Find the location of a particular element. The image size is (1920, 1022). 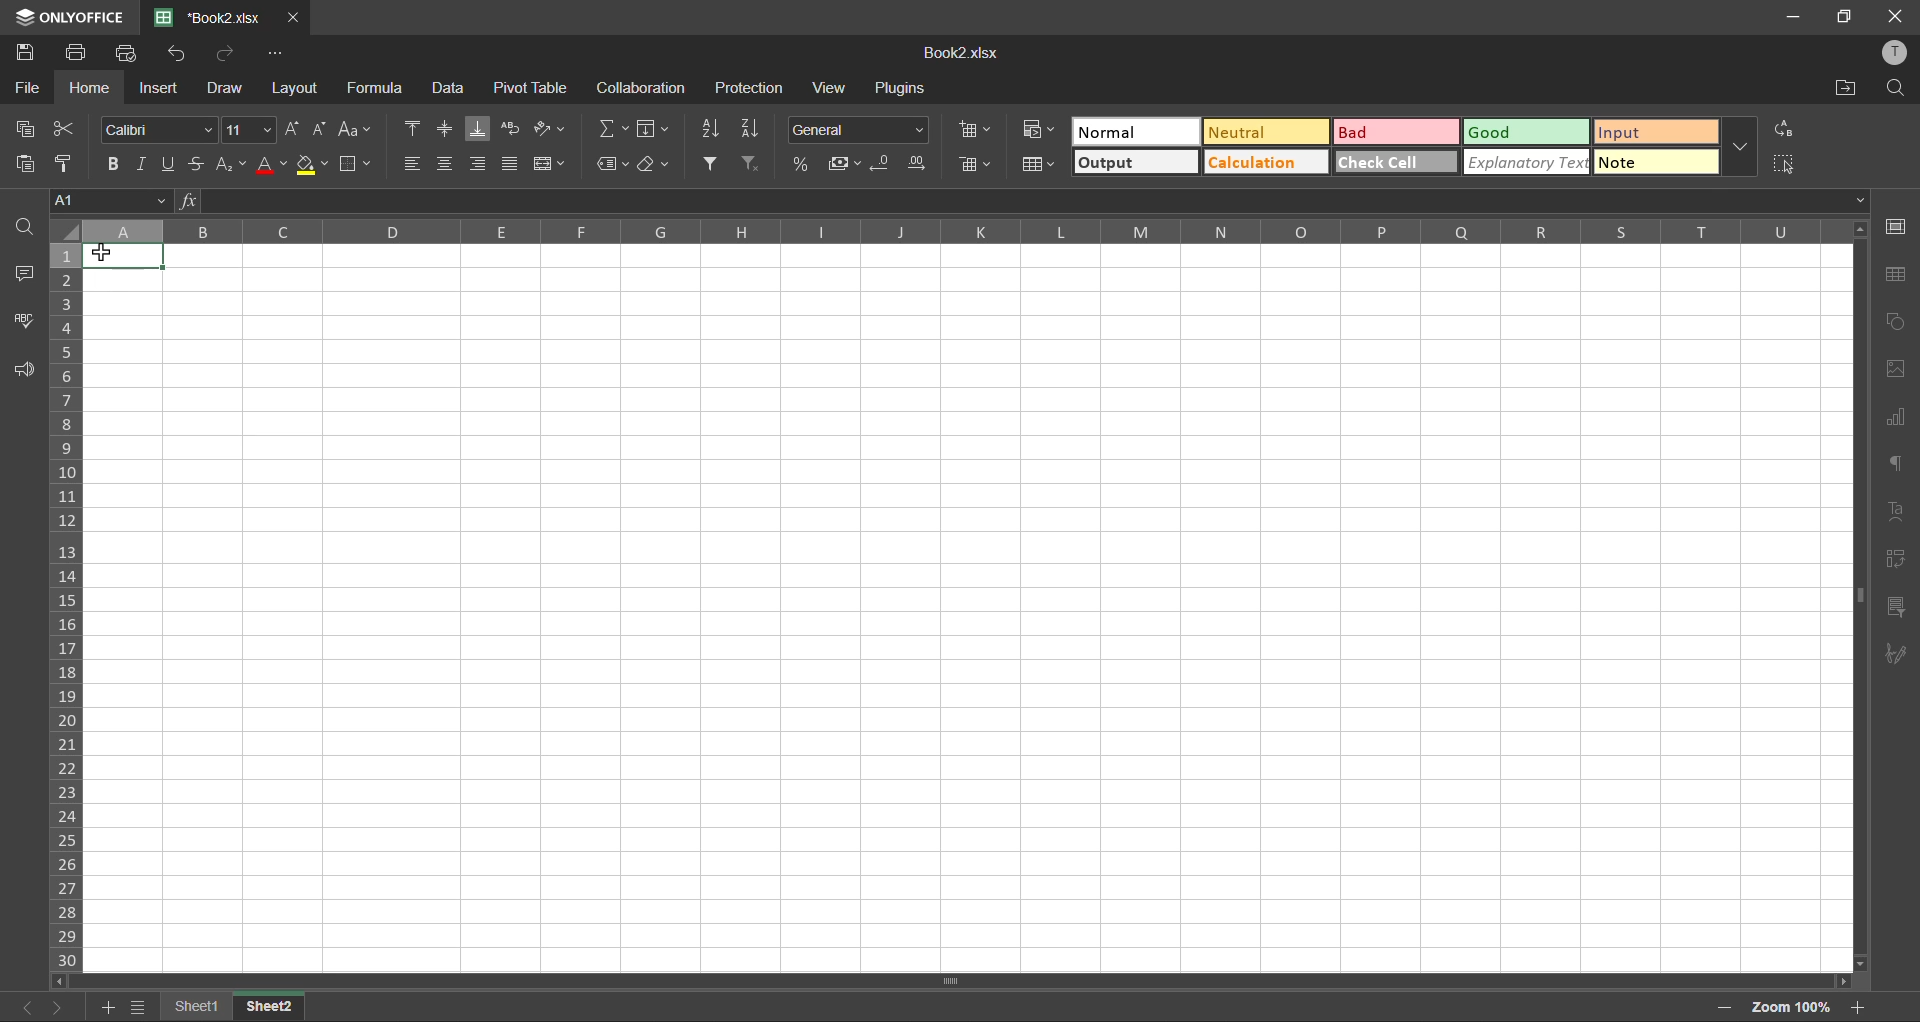

insert is located at coordinates (156, 87).